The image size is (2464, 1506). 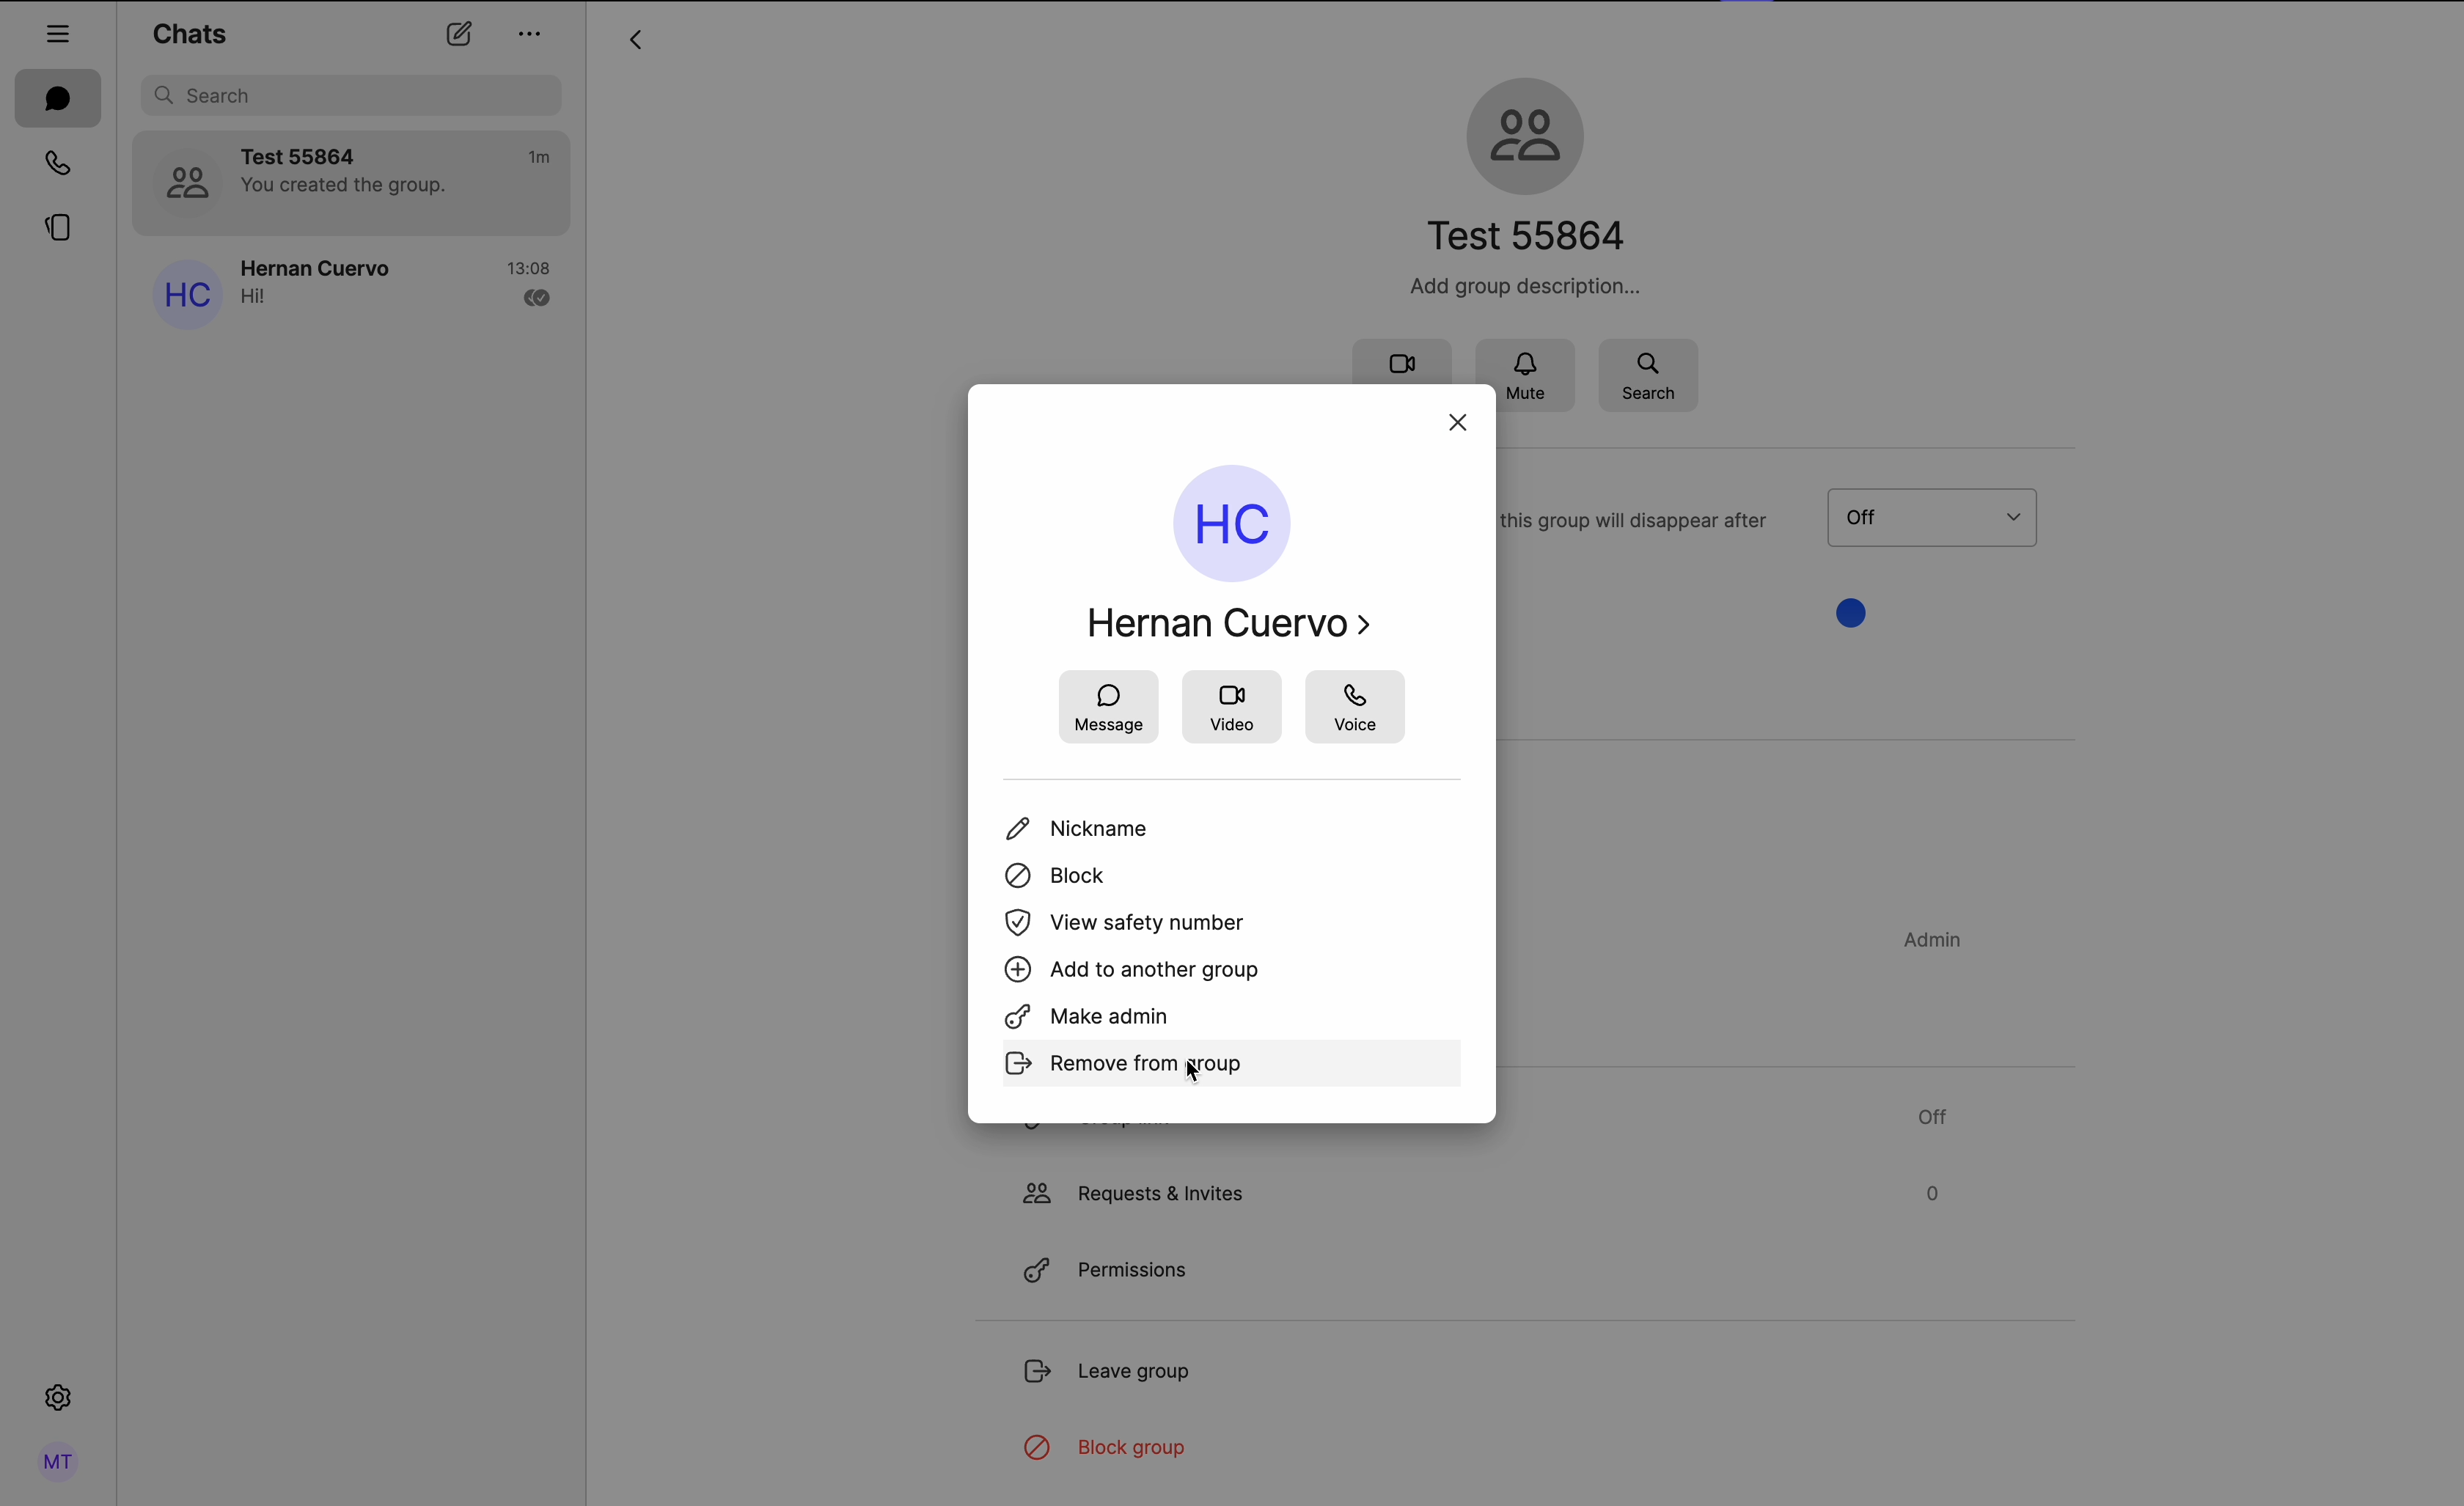 What do you see at coordinates (457, 37) in the screenshot?
I see `new chat` at bounding box center [457, 37].